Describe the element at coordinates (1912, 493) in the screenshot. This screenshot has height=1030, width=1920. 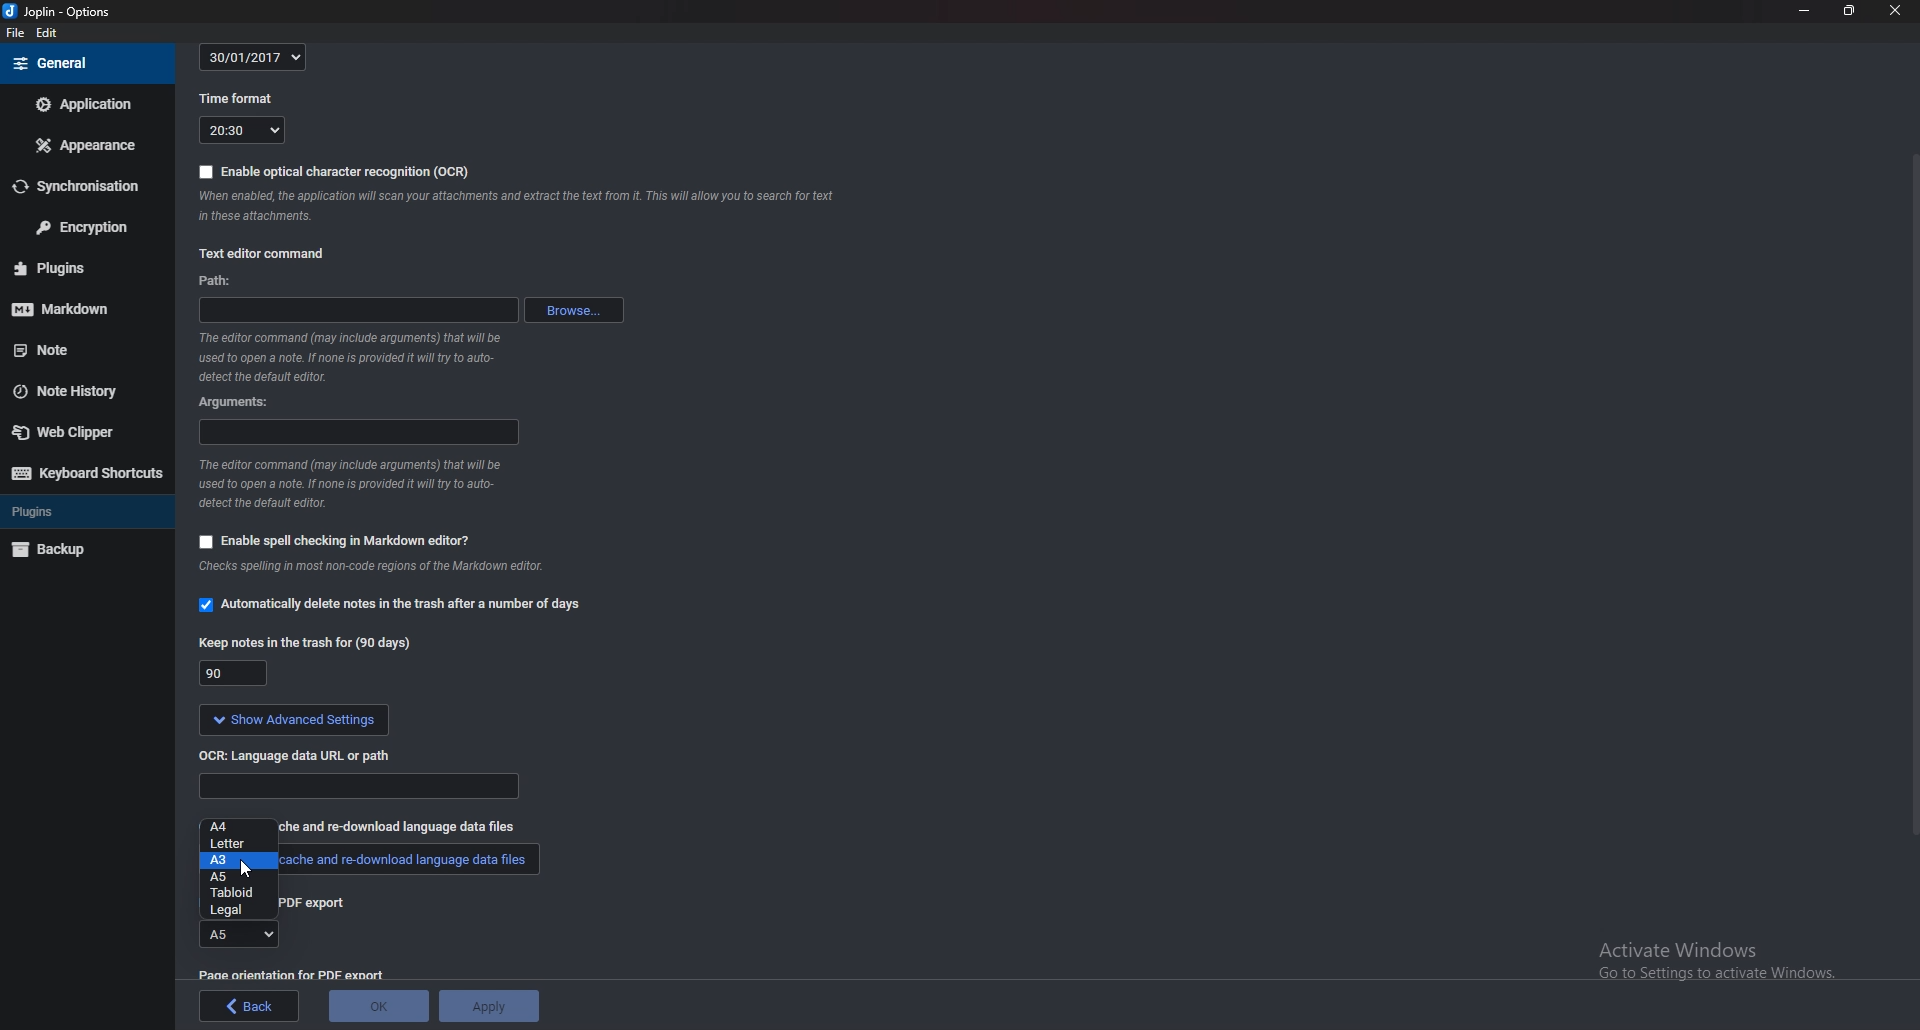
I see `Scroll bar` at that location.